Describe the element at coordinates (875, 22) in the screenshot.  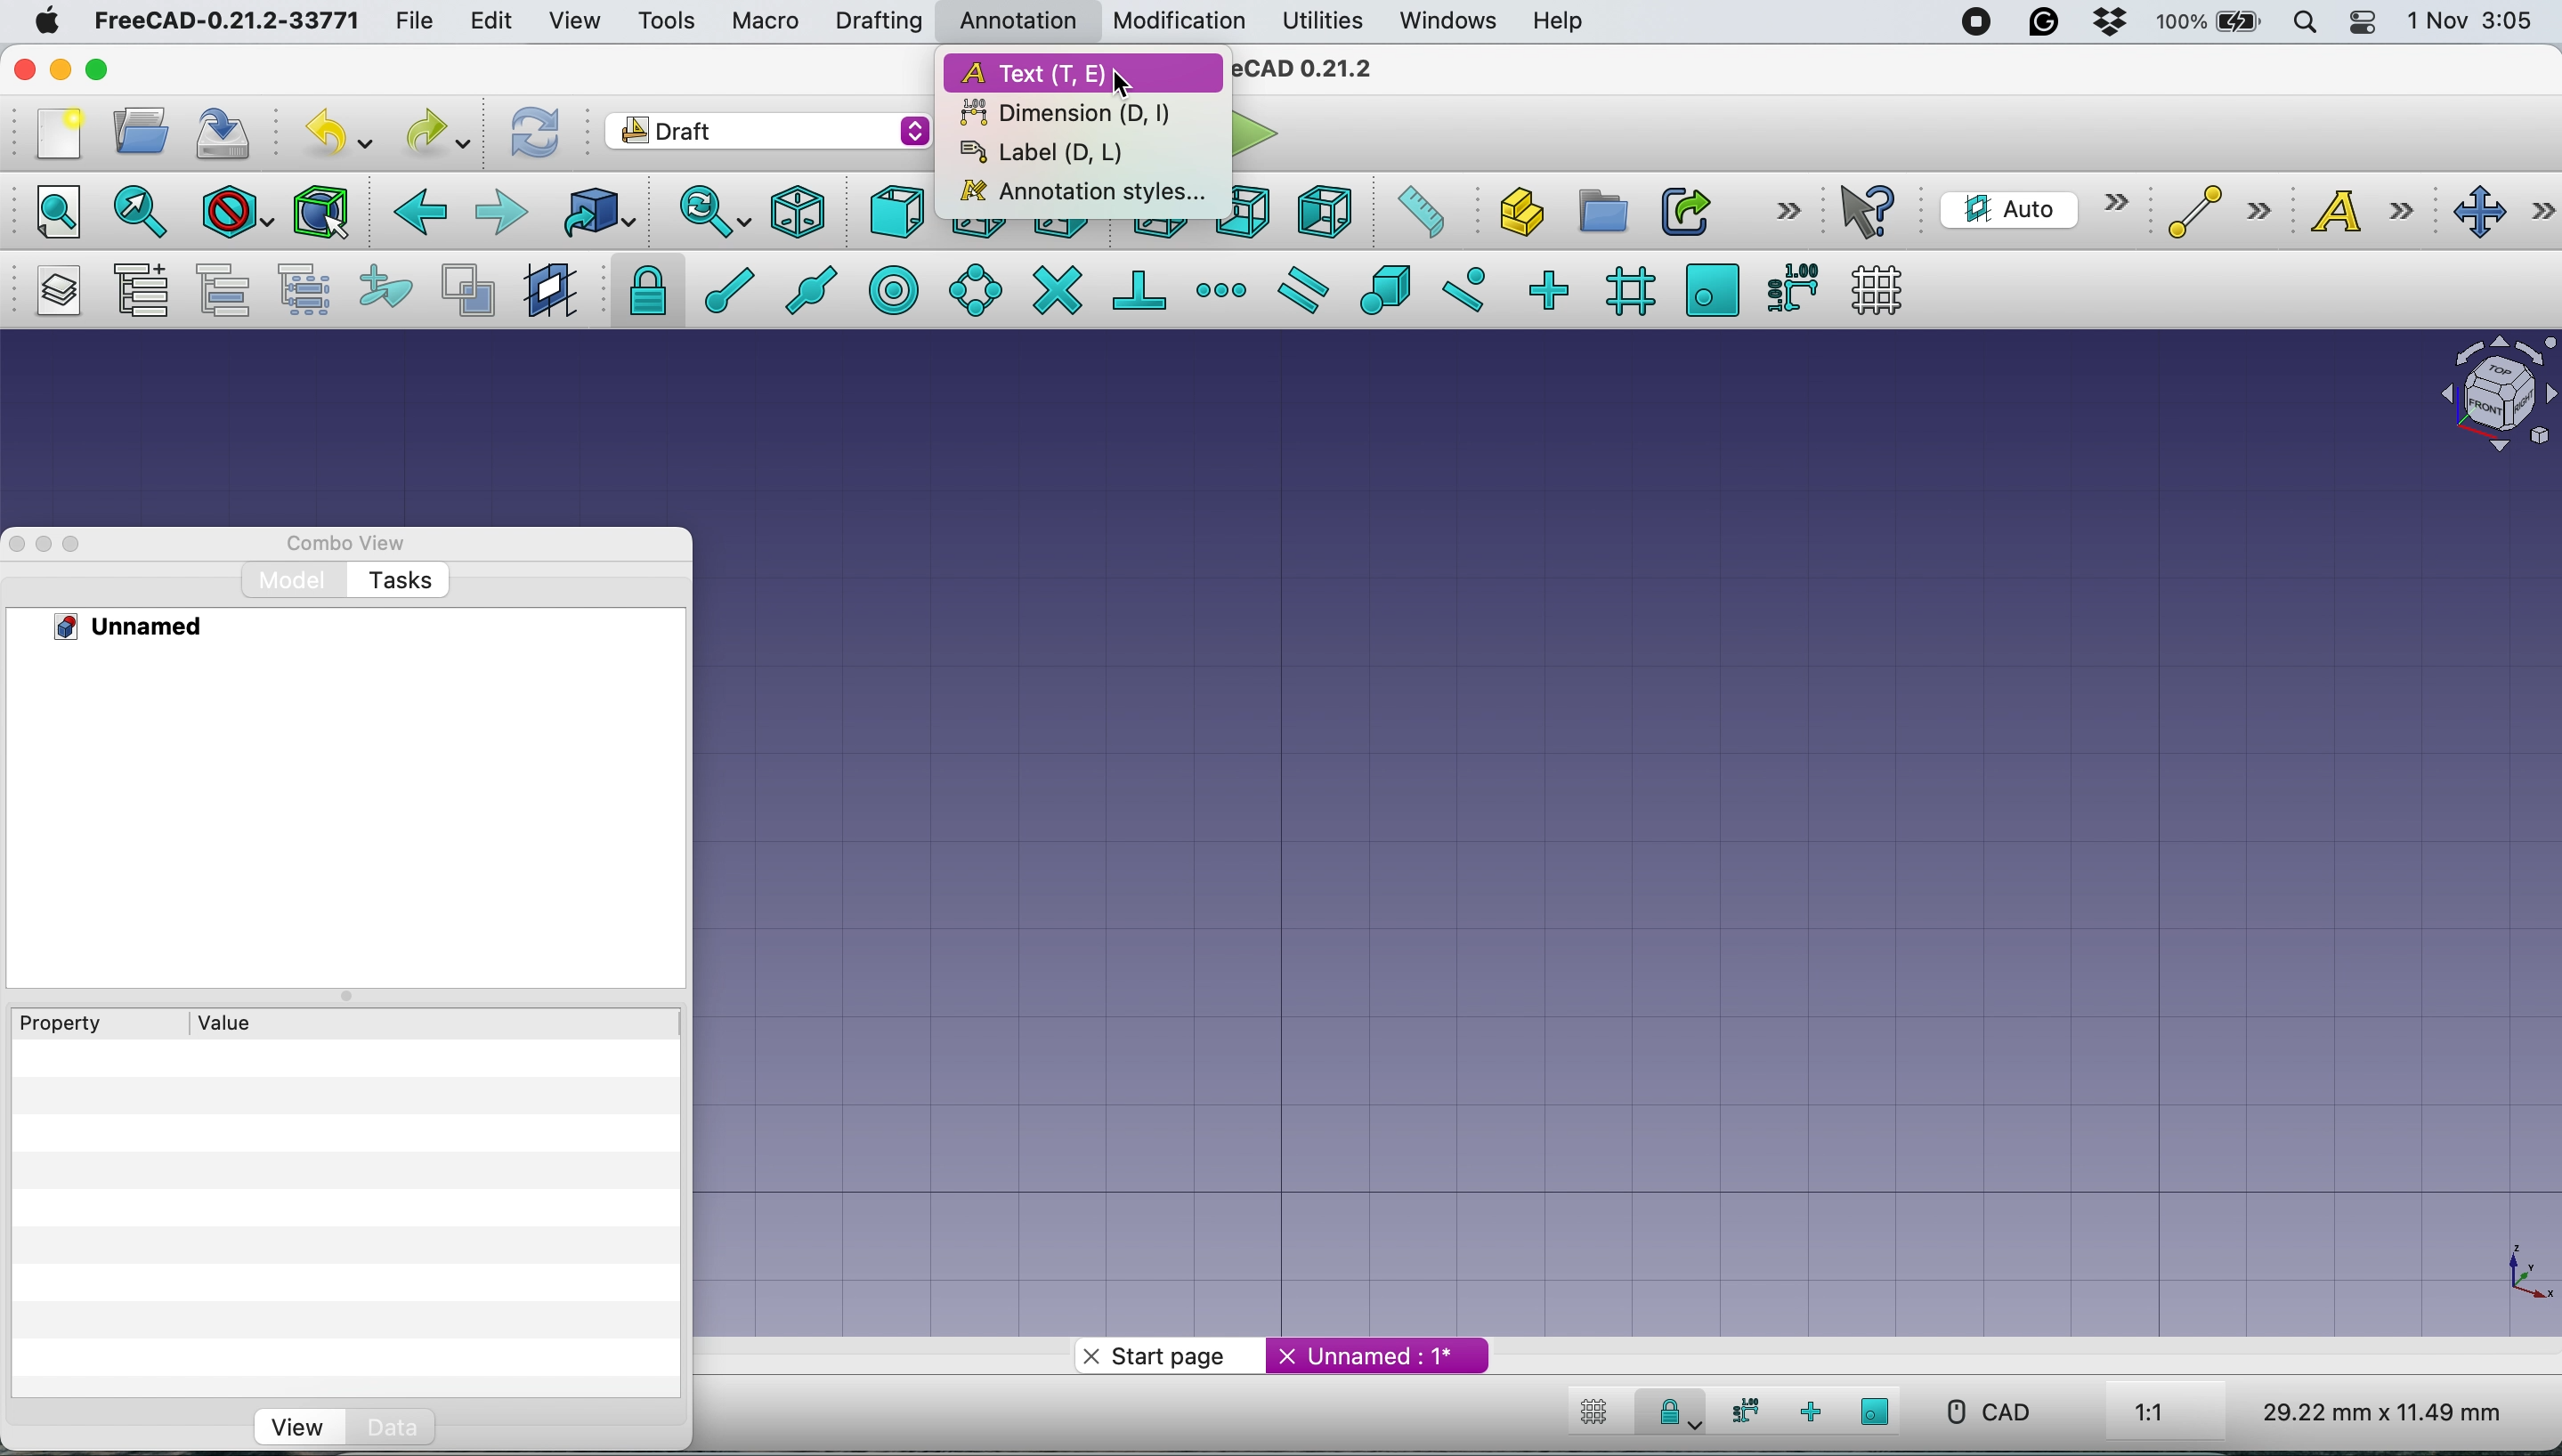
I see `drafting` at that location.